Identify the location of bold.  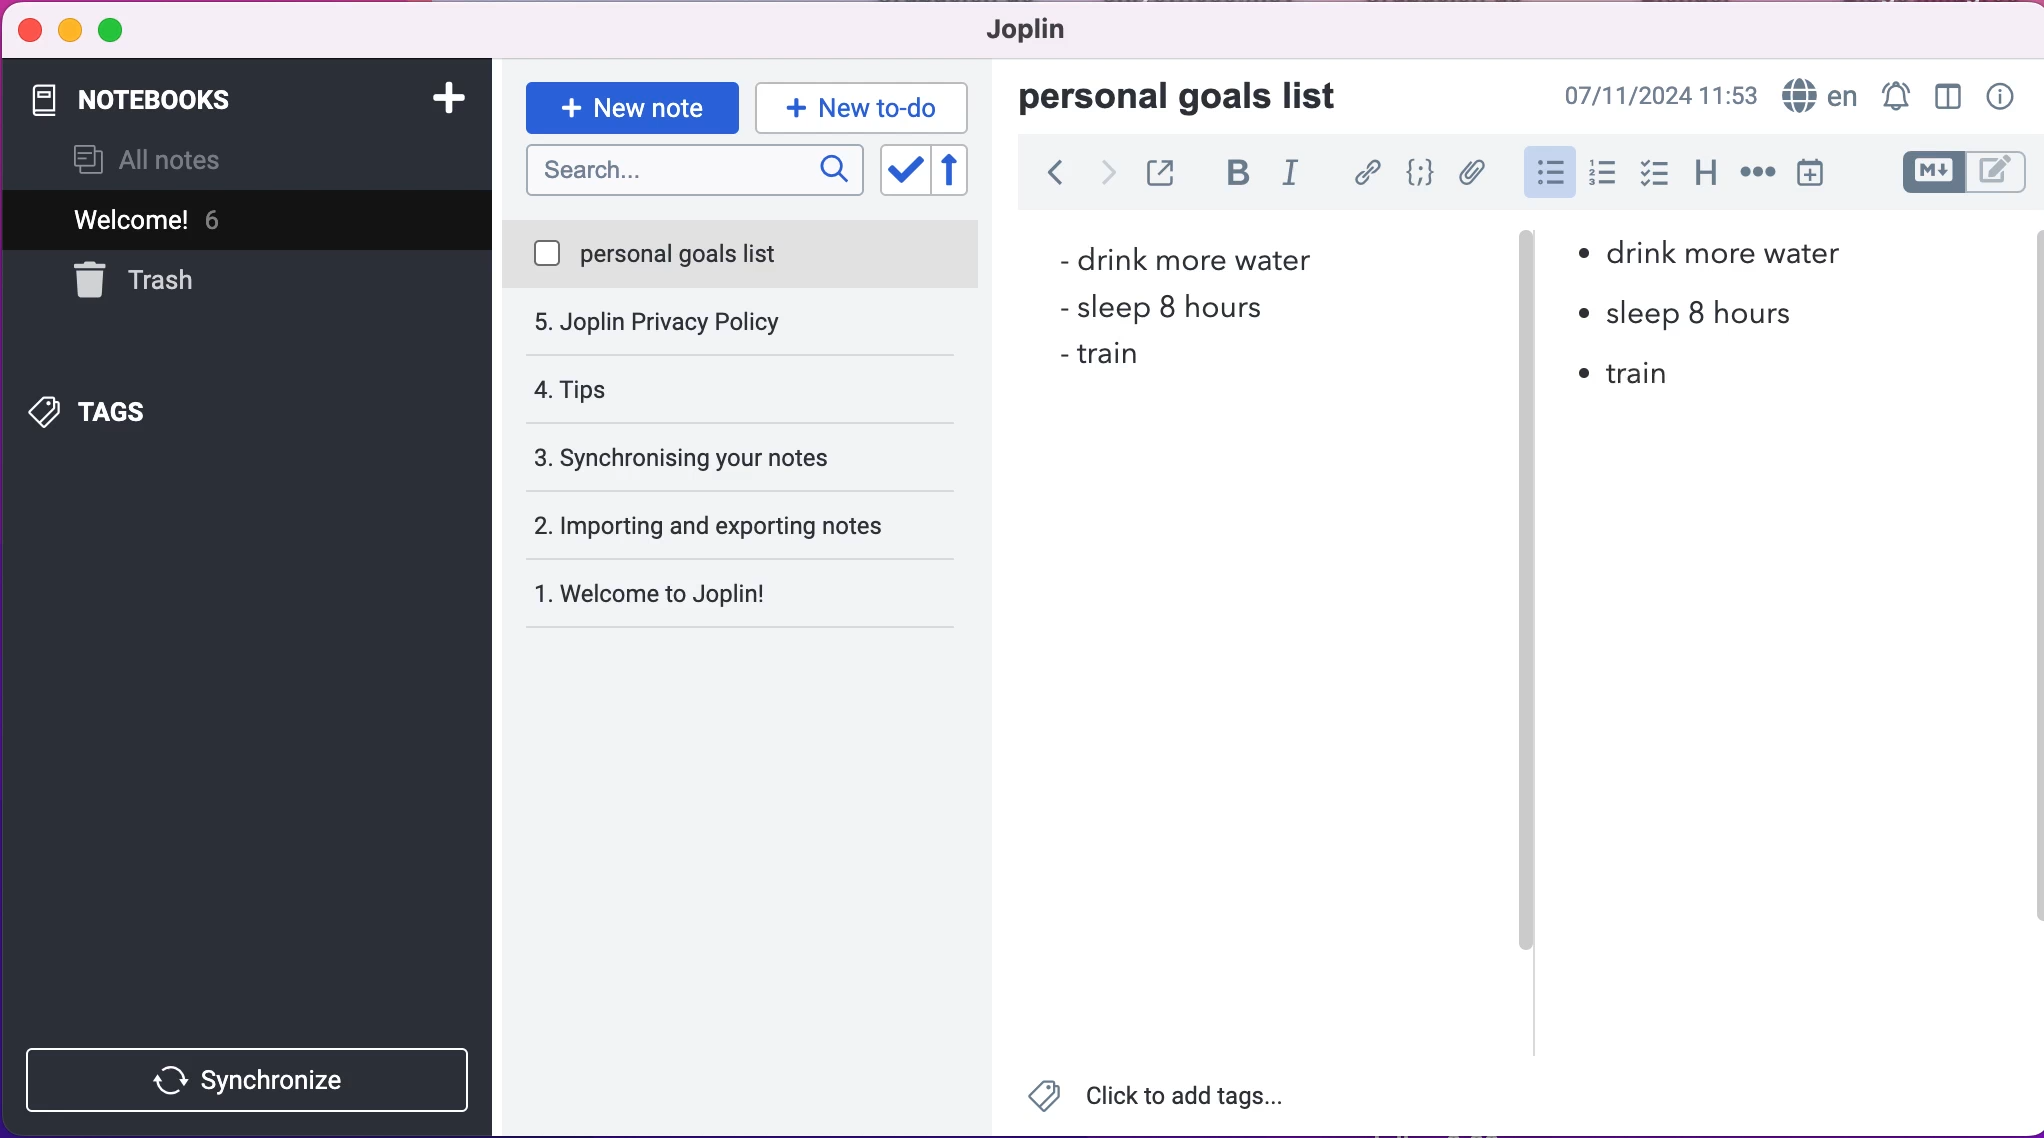
(1233, 176).